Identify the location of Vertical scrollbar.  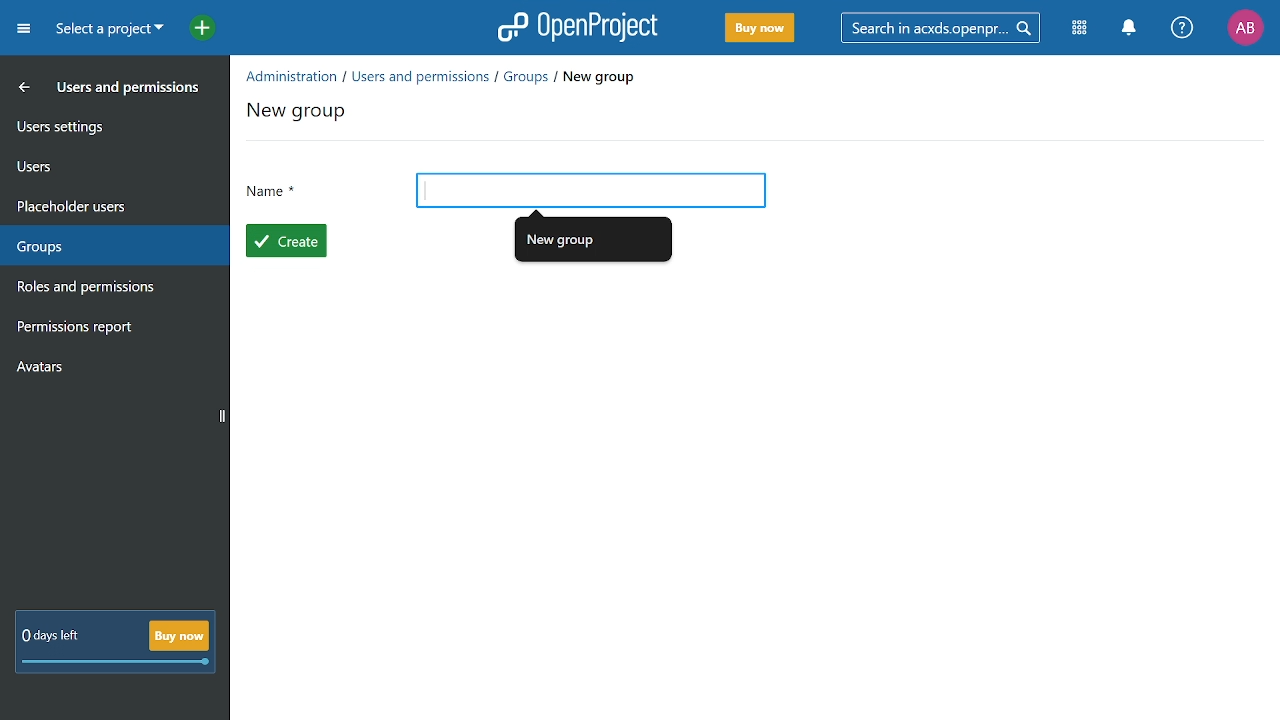
(222, 417).